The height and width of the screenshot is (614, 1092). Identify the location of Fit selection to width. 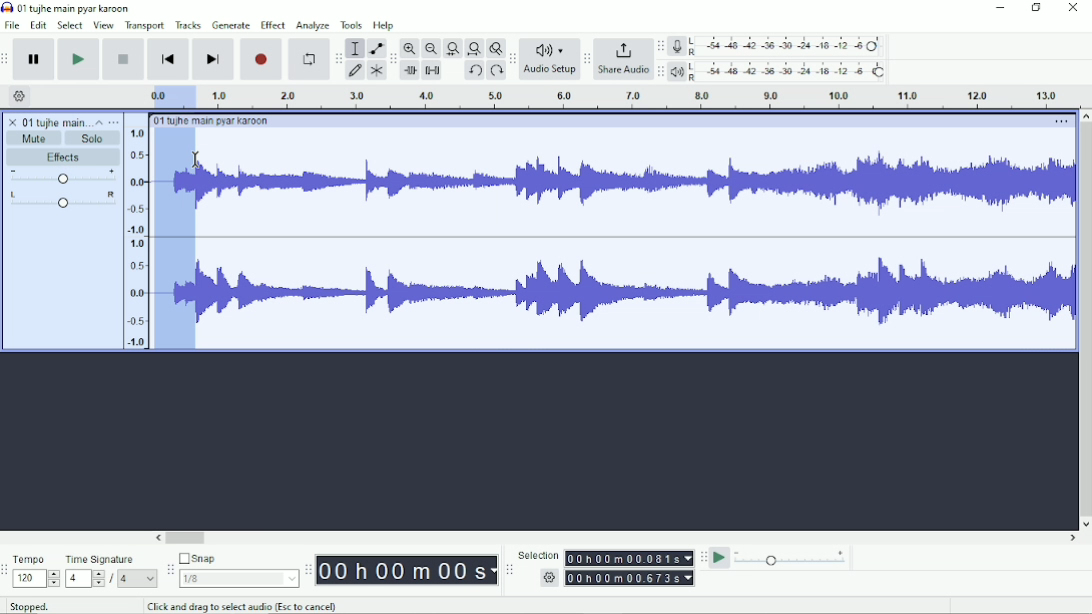
(453, 50).